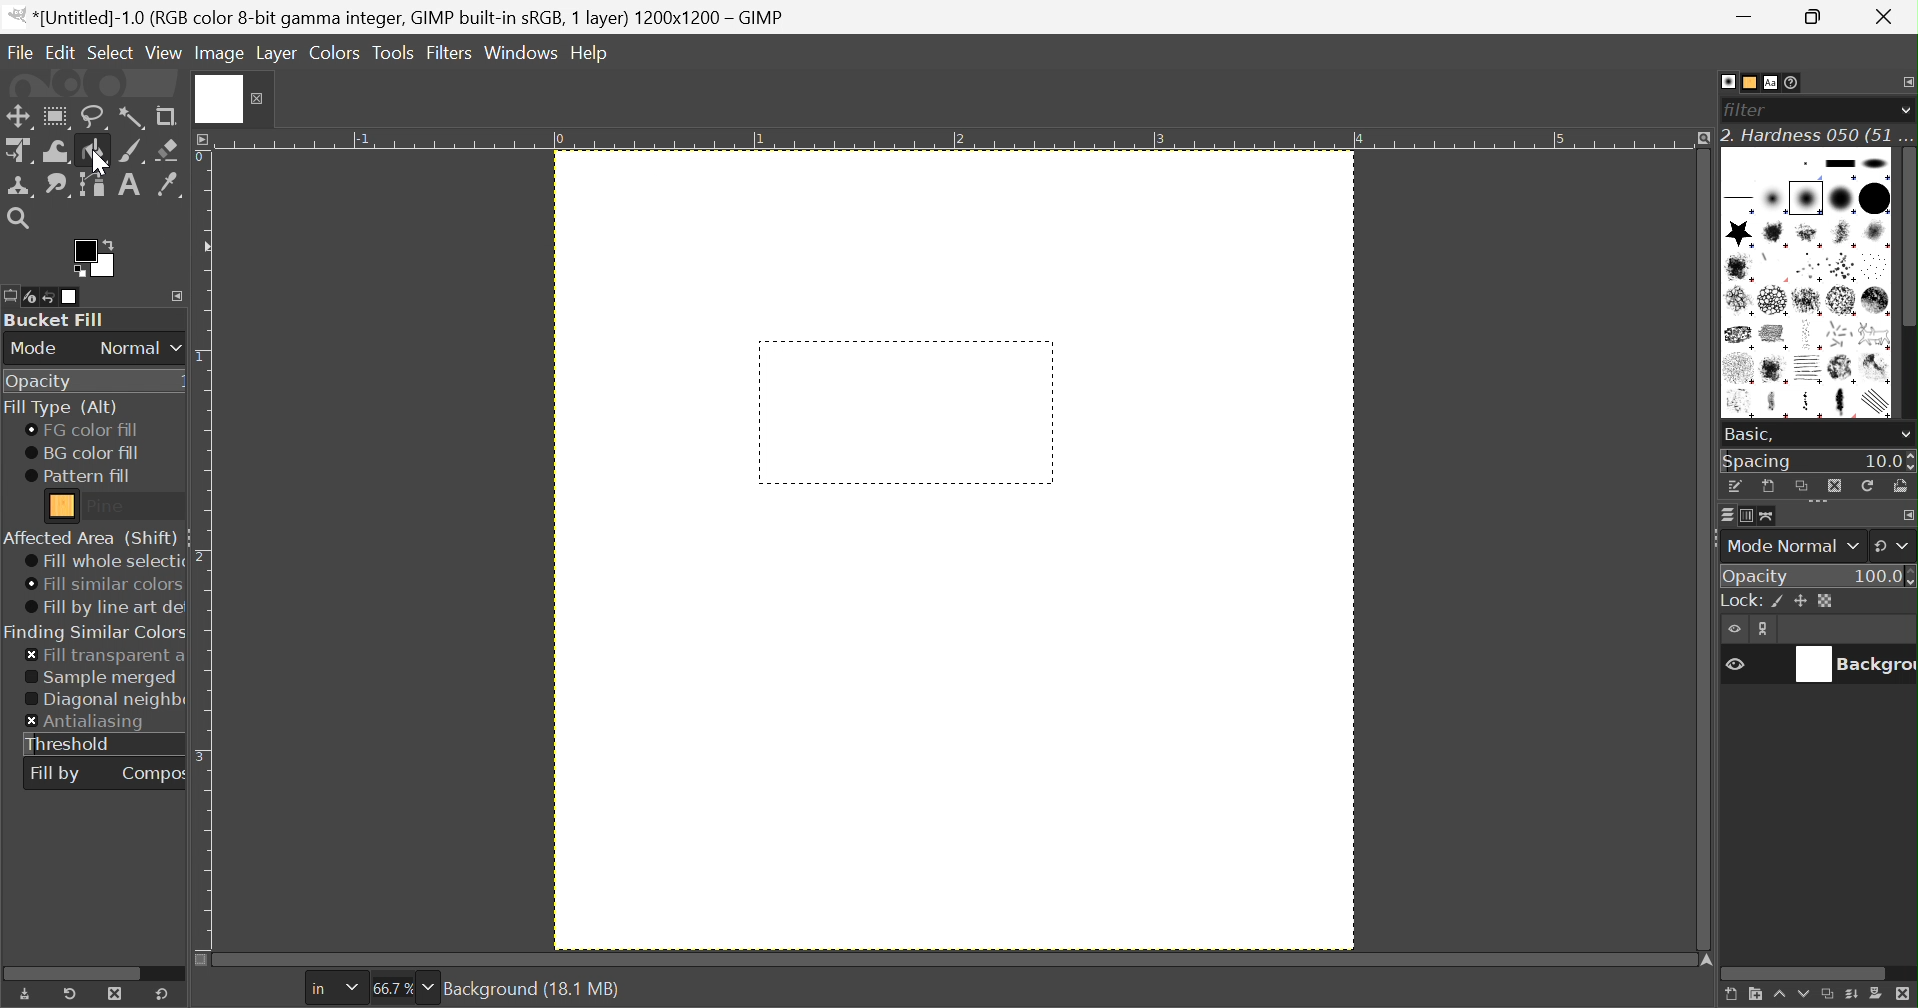 The image size is (1918, 1008). Describe the element at coordinates (1846, 404) in the screenshot. I see `Pencil 03` at that location.